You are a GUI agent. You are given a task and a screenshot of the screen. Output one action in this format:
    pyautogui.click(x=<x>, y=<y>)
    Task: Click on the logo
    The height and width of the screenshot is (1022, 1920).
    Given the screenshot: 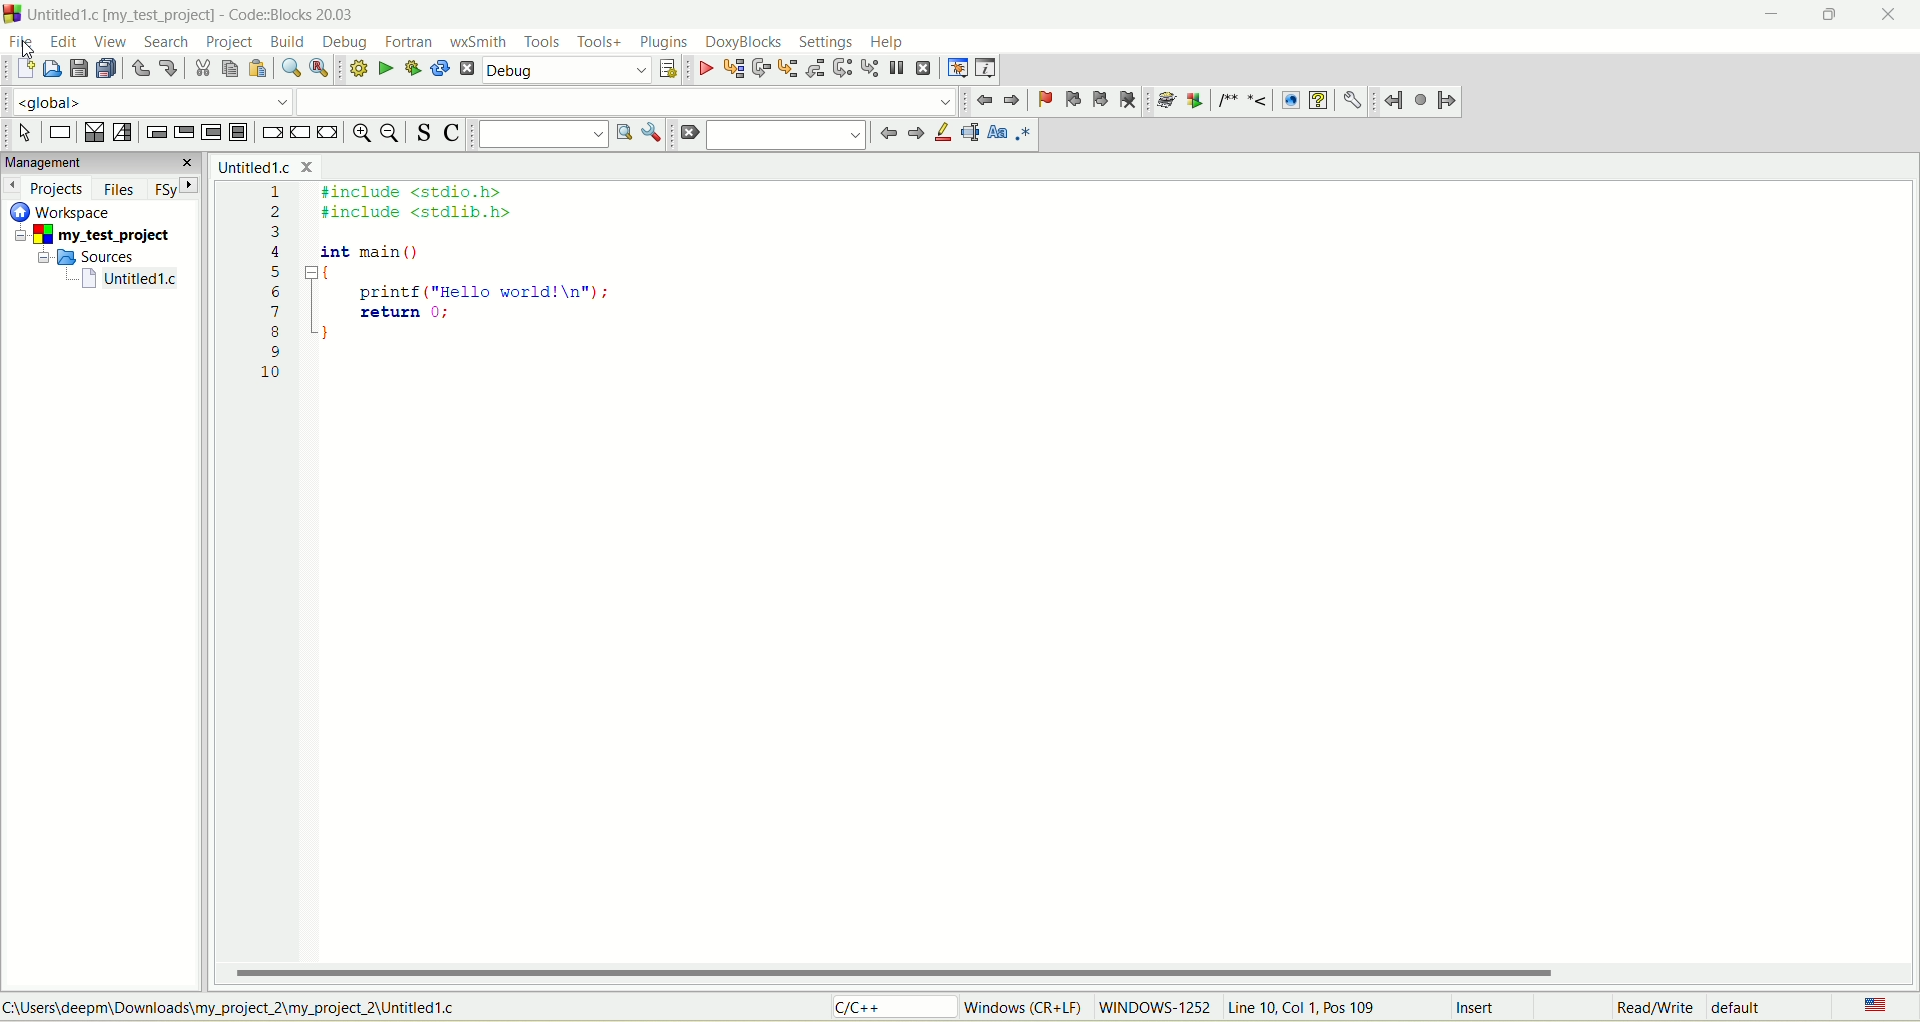 What is the action you would take?
    pyautogui.click(x=12, y=13)
    